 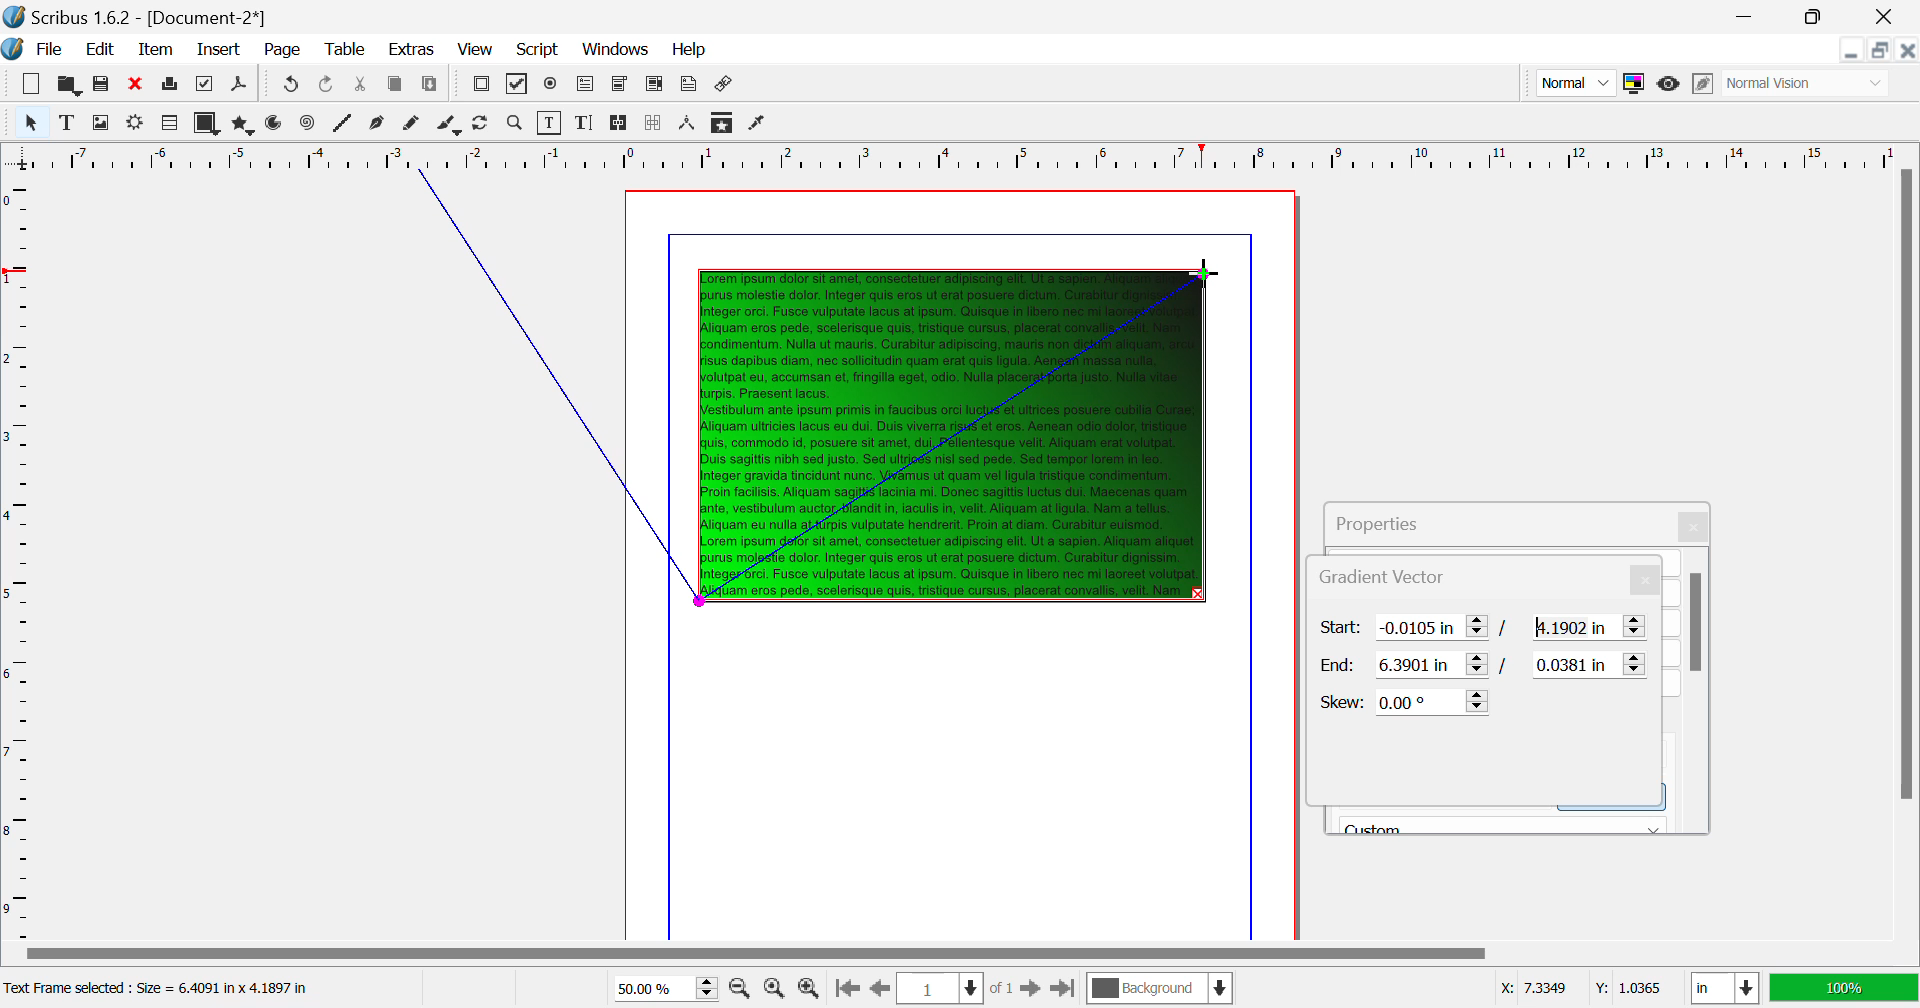 I want to click on Spiral, so click(x=307, y=124).